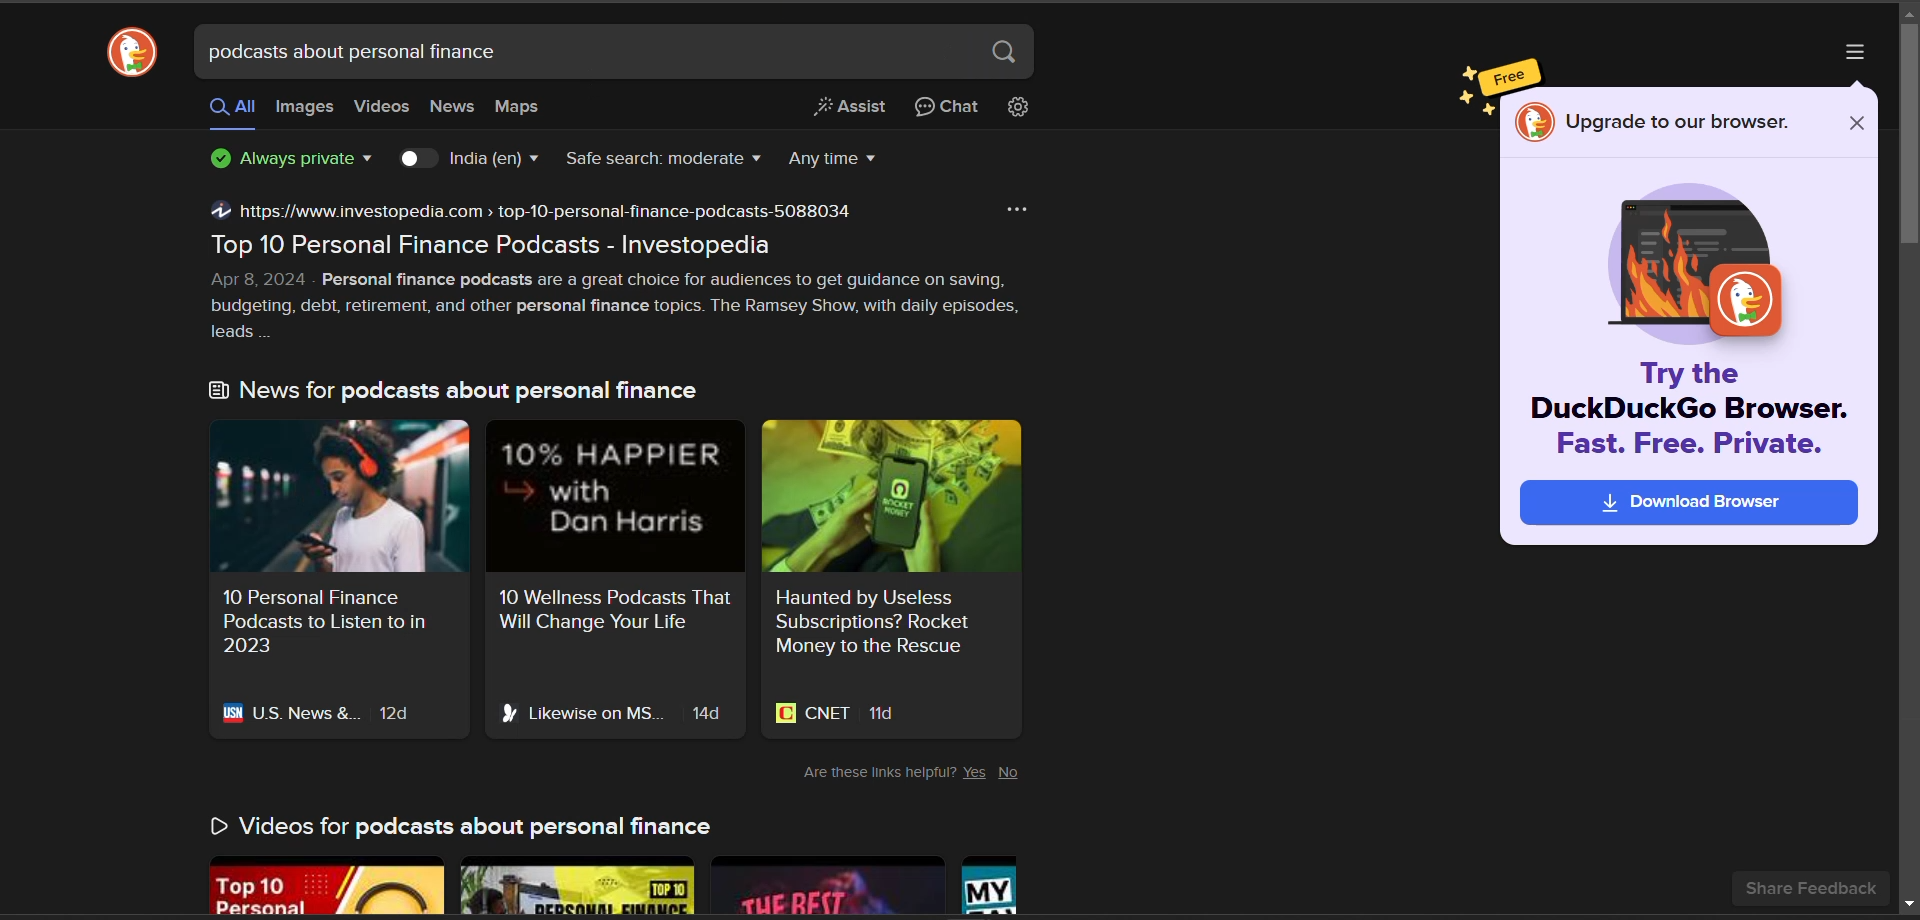 Image resolution: width=1920 pixels, height=920 pixels. What do you see at coordinates (1694, 265) in the screenshot?
I see `image` at bounding box center [1694, 265].